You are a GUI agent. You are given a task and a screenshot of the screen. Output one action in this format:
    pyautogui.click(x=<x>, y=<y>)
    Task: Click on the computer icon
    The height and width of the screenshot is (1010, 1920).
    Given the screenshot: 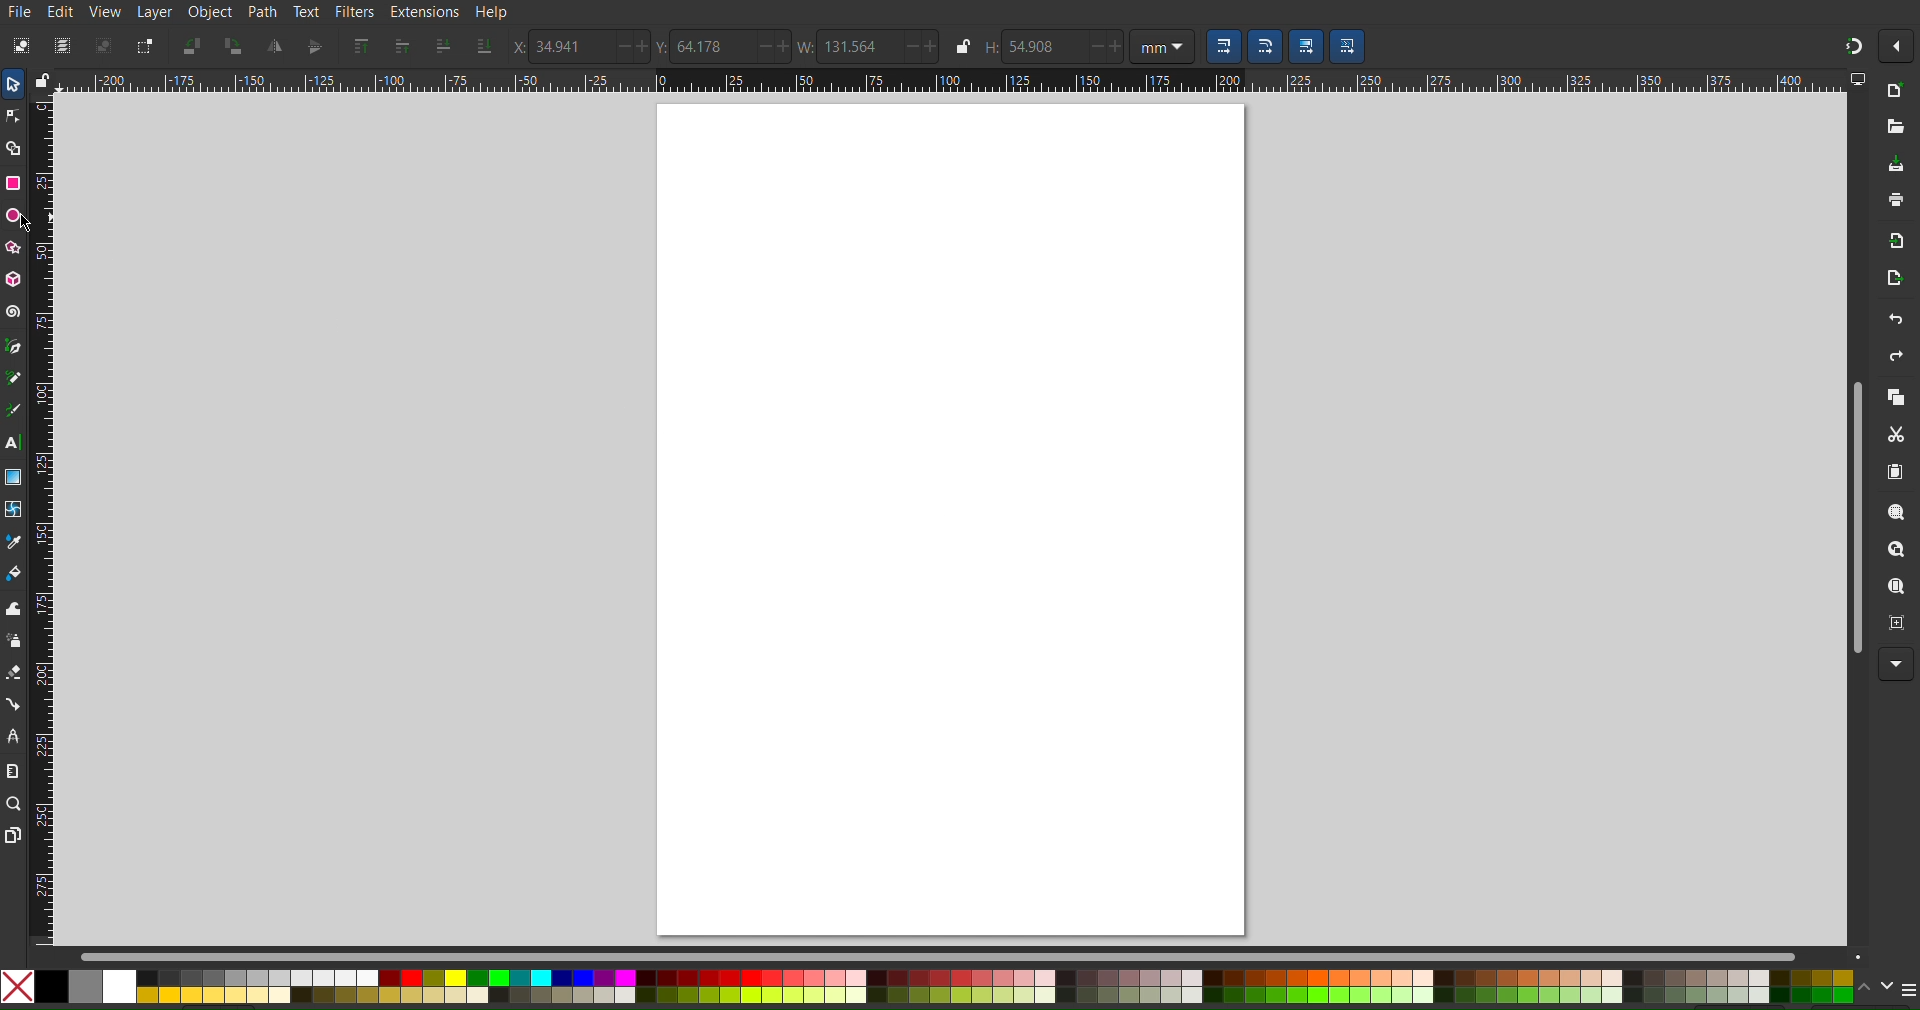 What is the action you would take?
    pyautogui.click(x=1862, y=82)
    